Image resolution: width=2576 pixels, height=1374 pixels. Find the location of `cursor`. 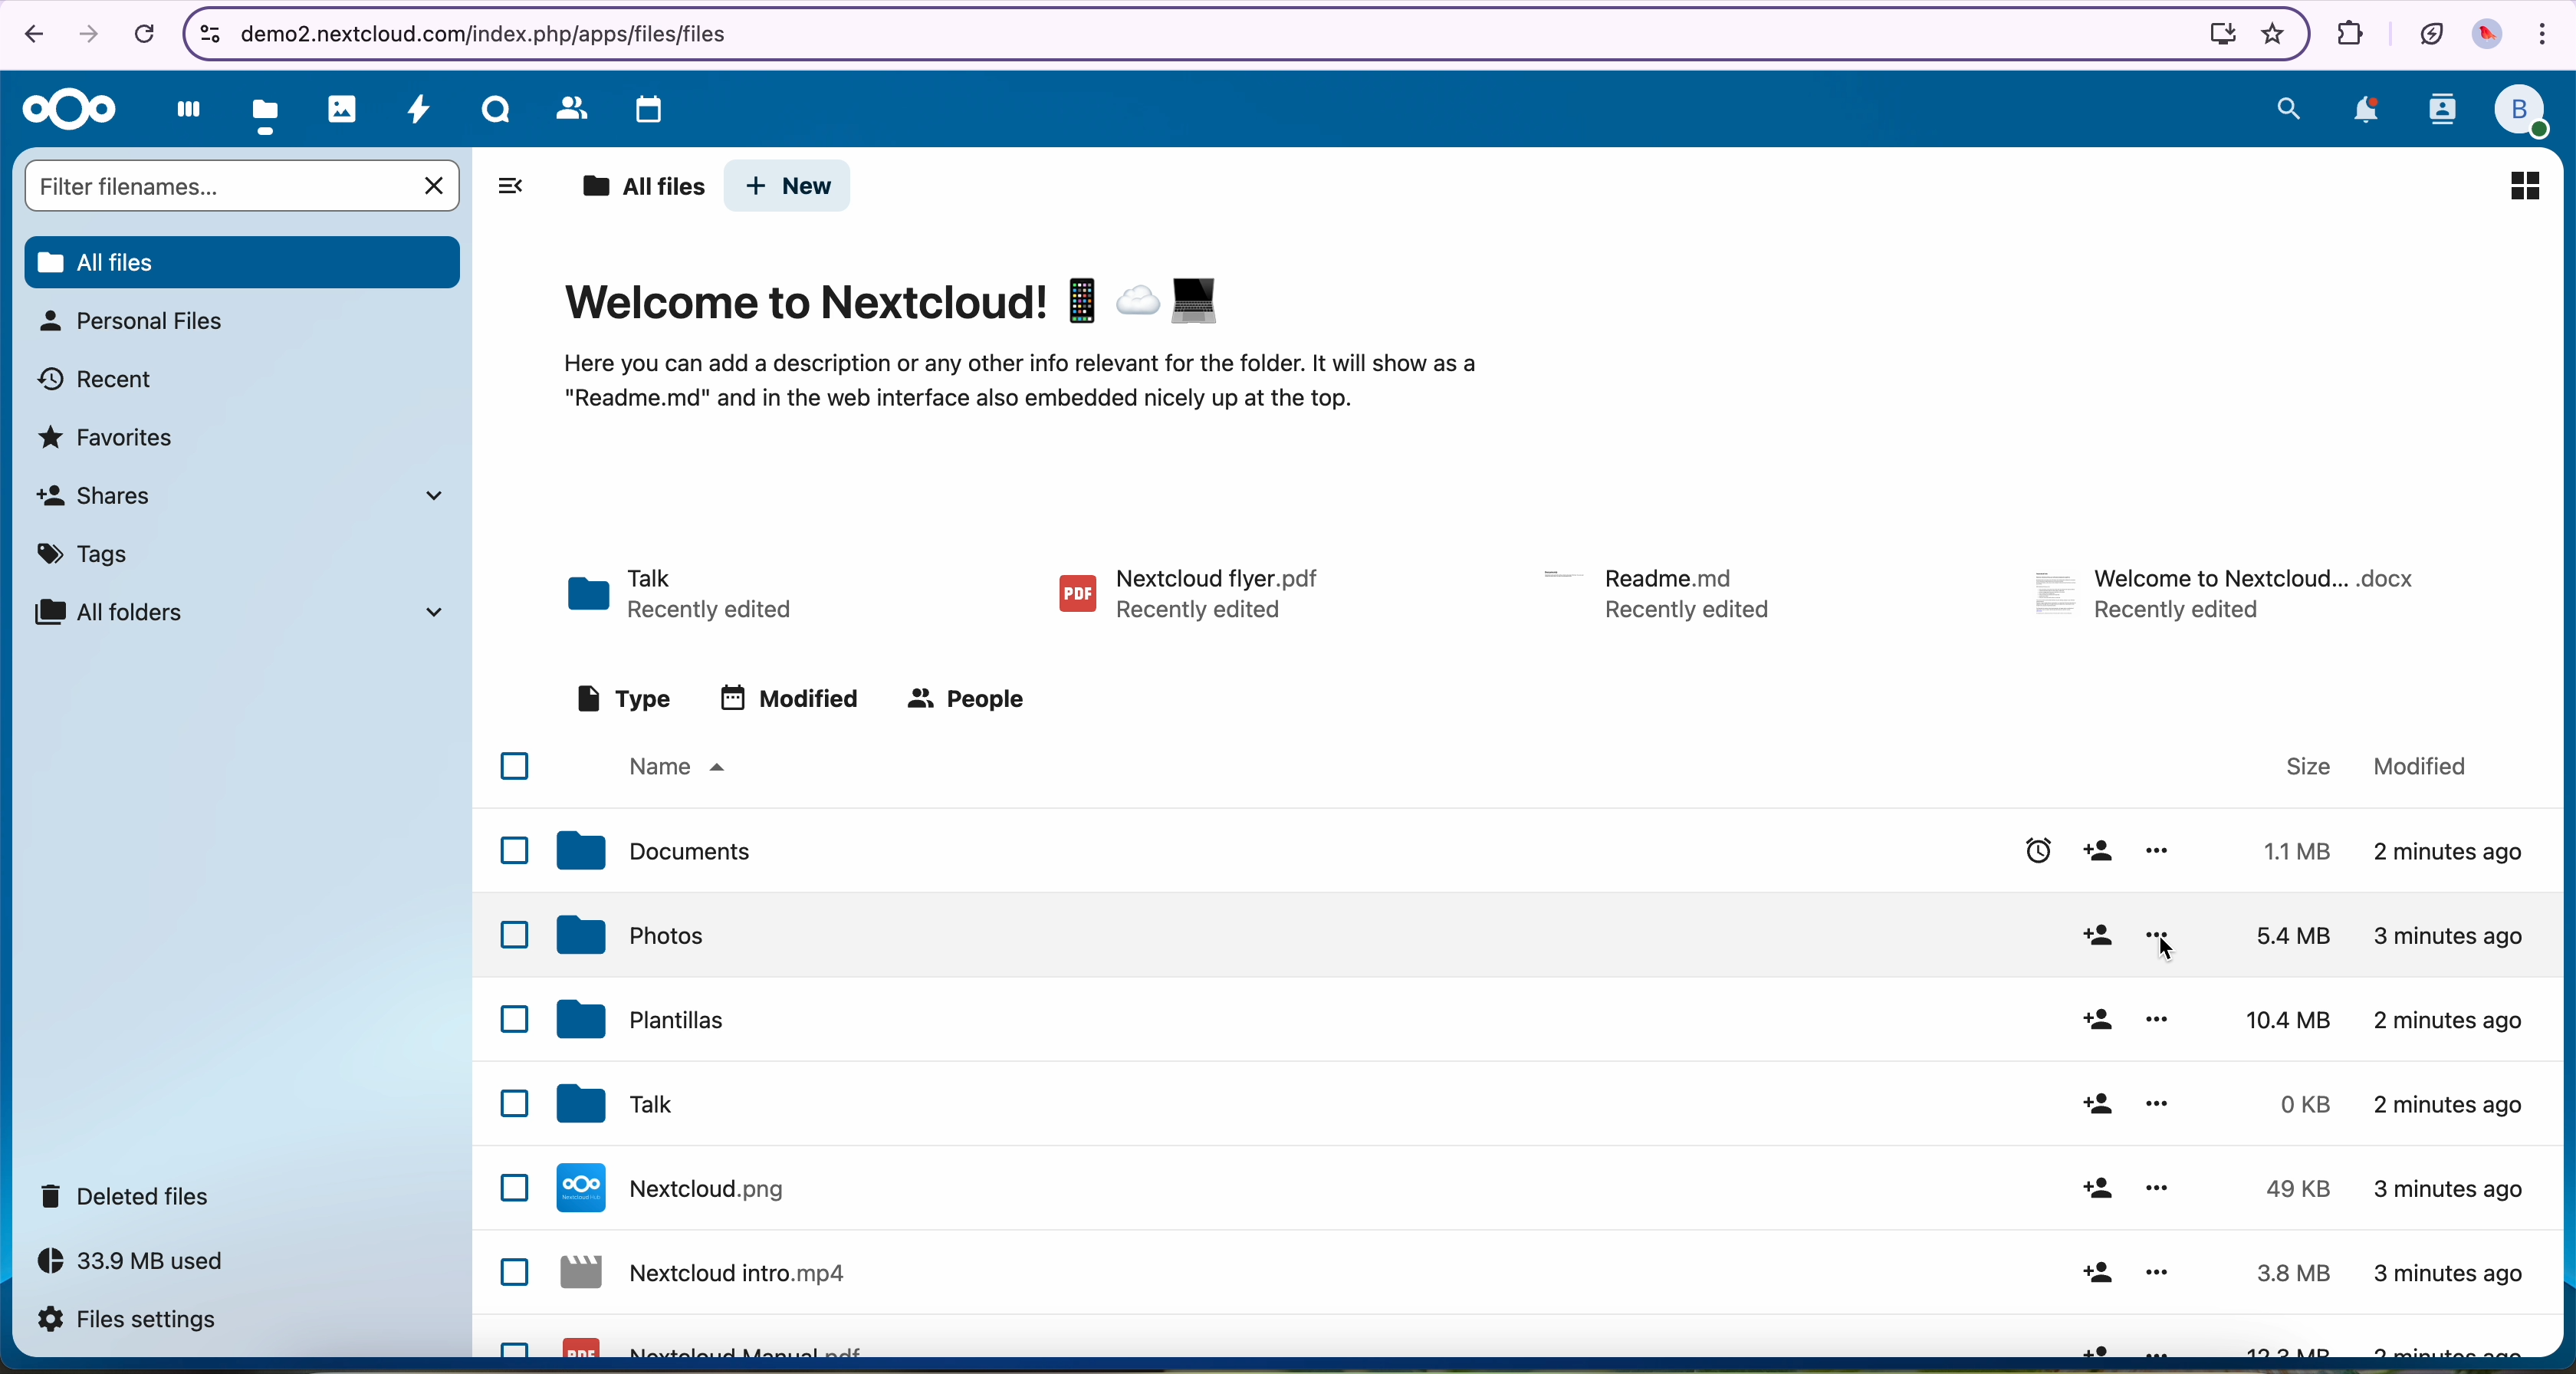

cursor is located at coordinates (2162, 952).